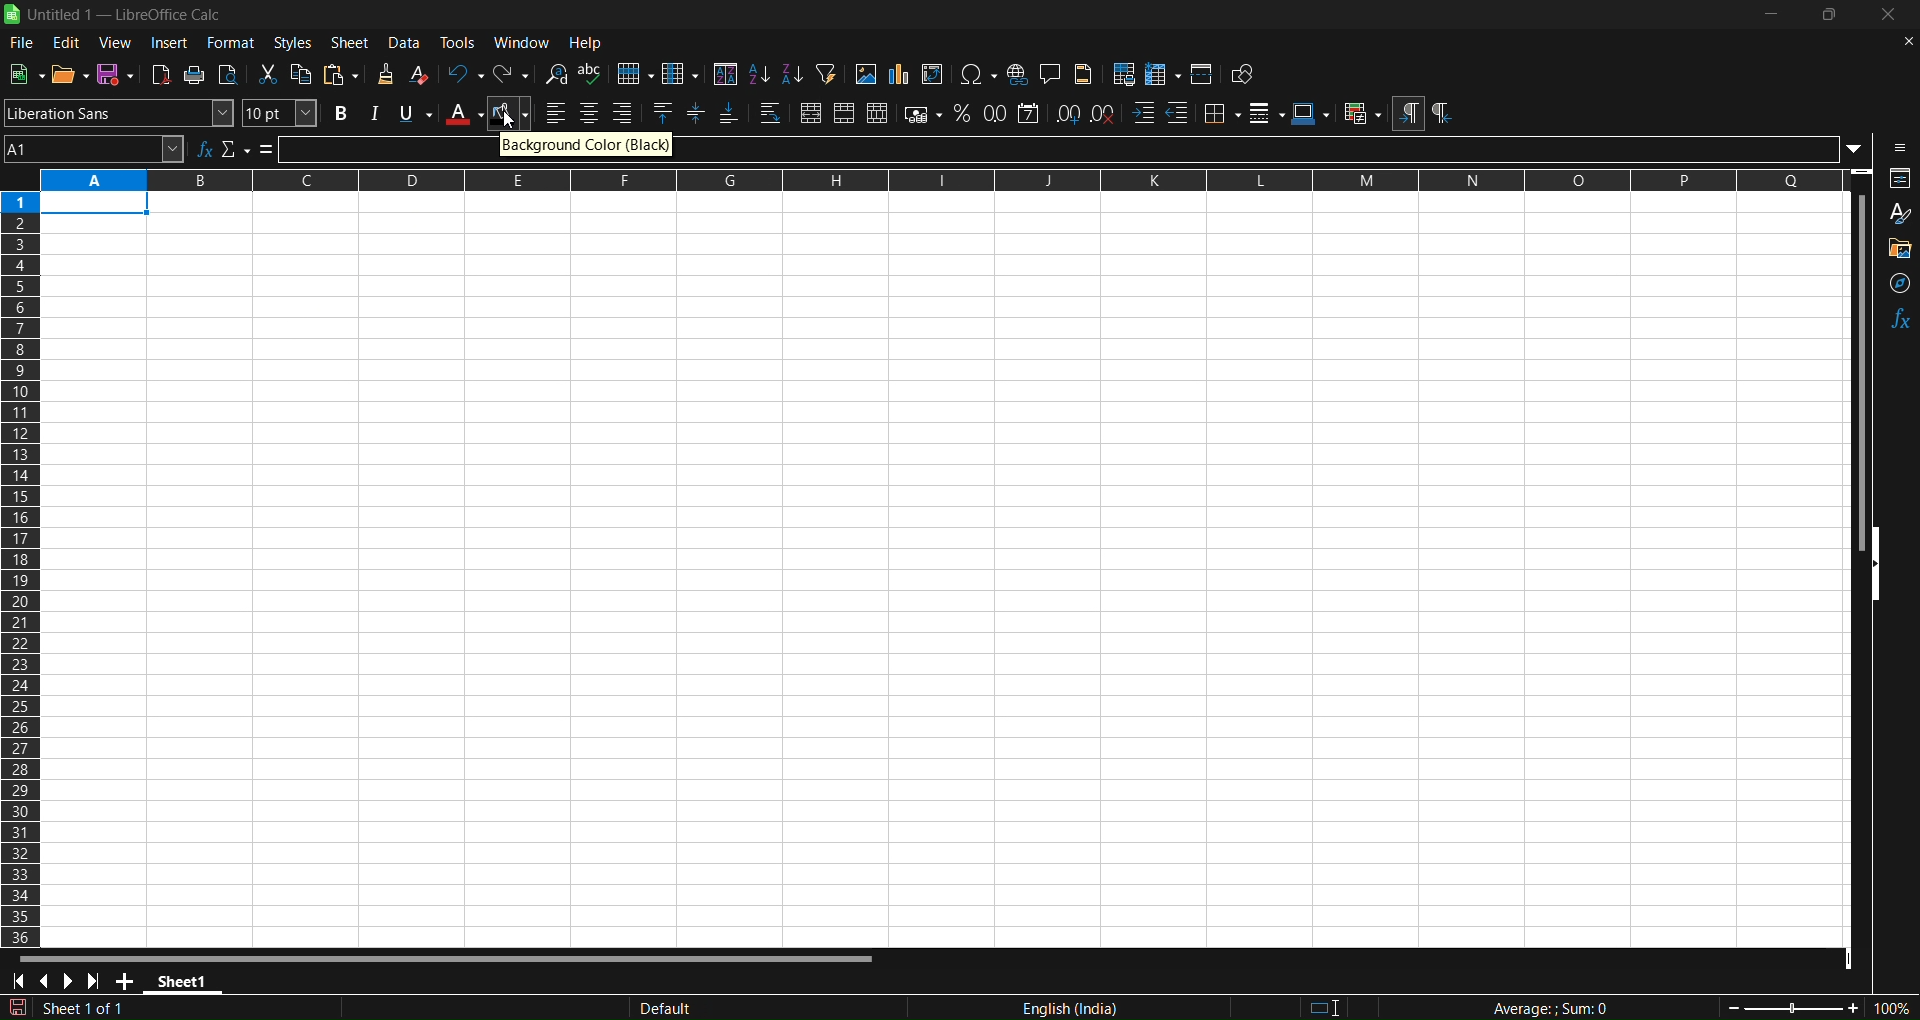 This screenshot has height=1020, width=1920. What do you see at coordinates (72, 72) in the screenshot?
I see `open` at bounding box center [72, 72].